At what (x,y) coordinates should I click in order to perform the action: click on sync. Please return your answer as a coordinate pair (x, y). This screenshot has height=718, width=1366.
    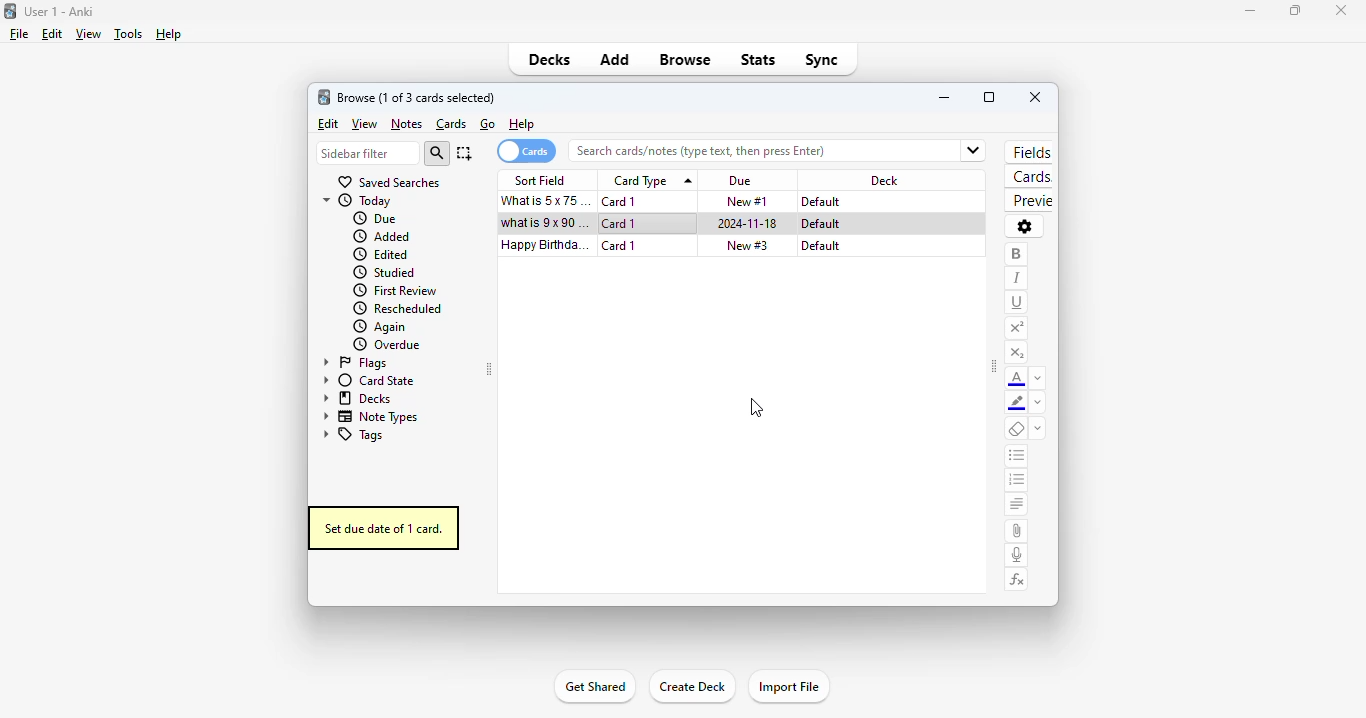
    Looking at the image, I should click on (820, 61).